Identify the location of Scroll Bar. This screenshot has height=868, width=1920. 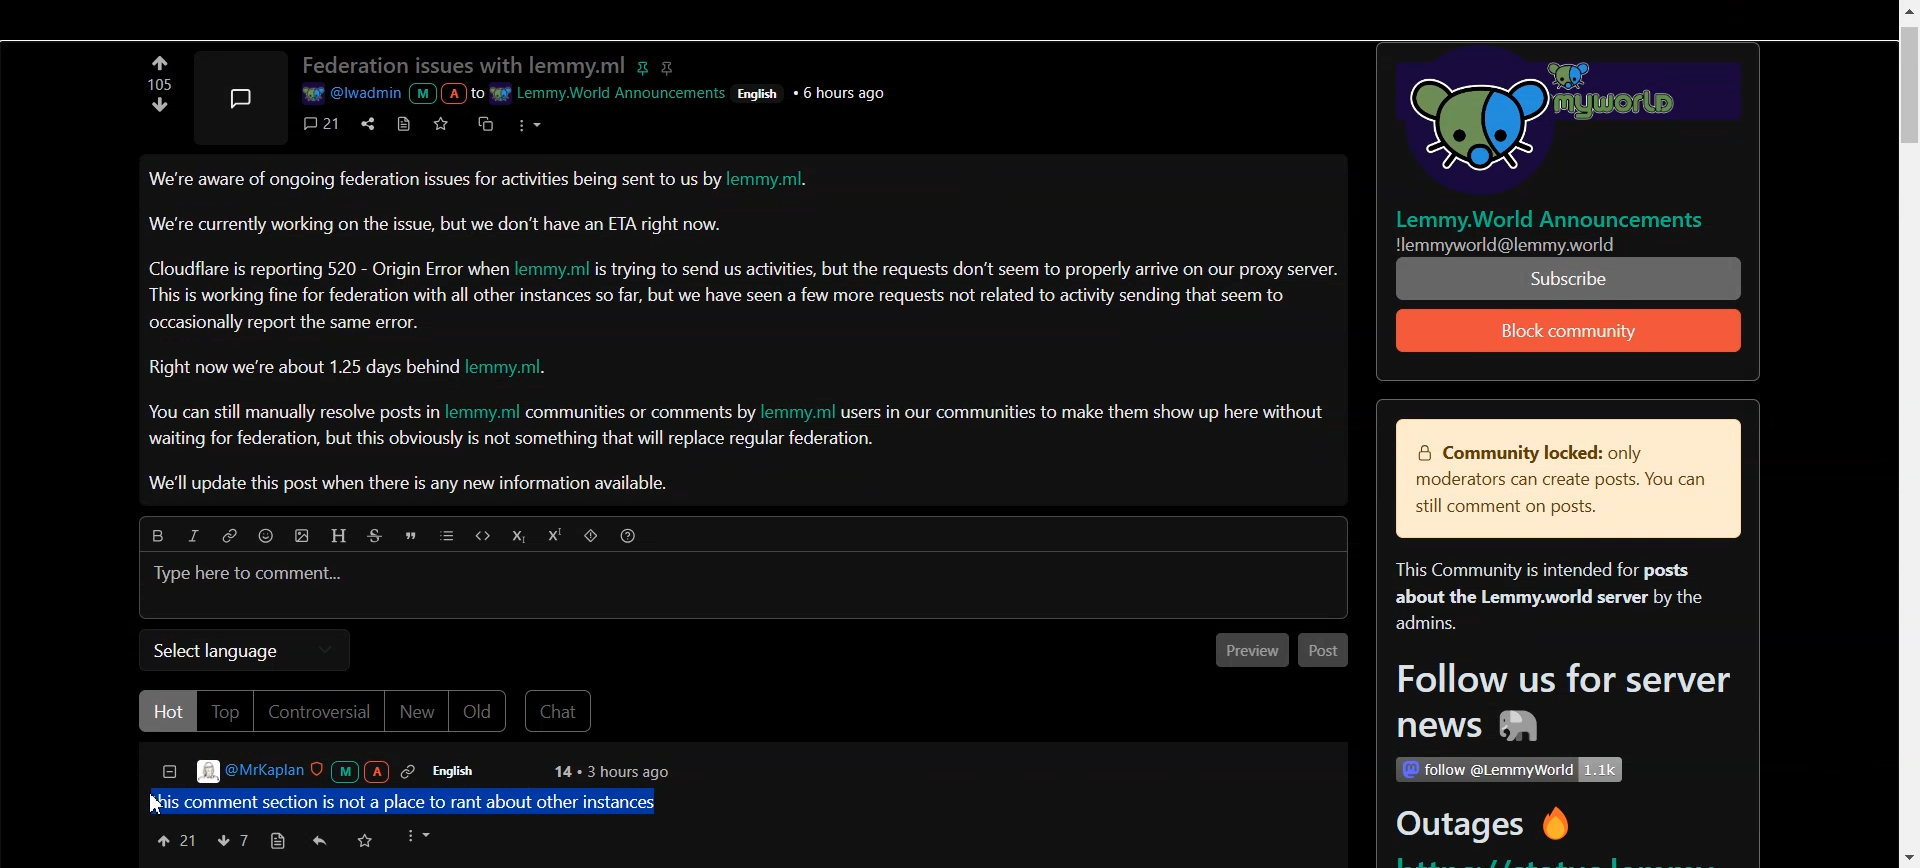
(1907, 434).